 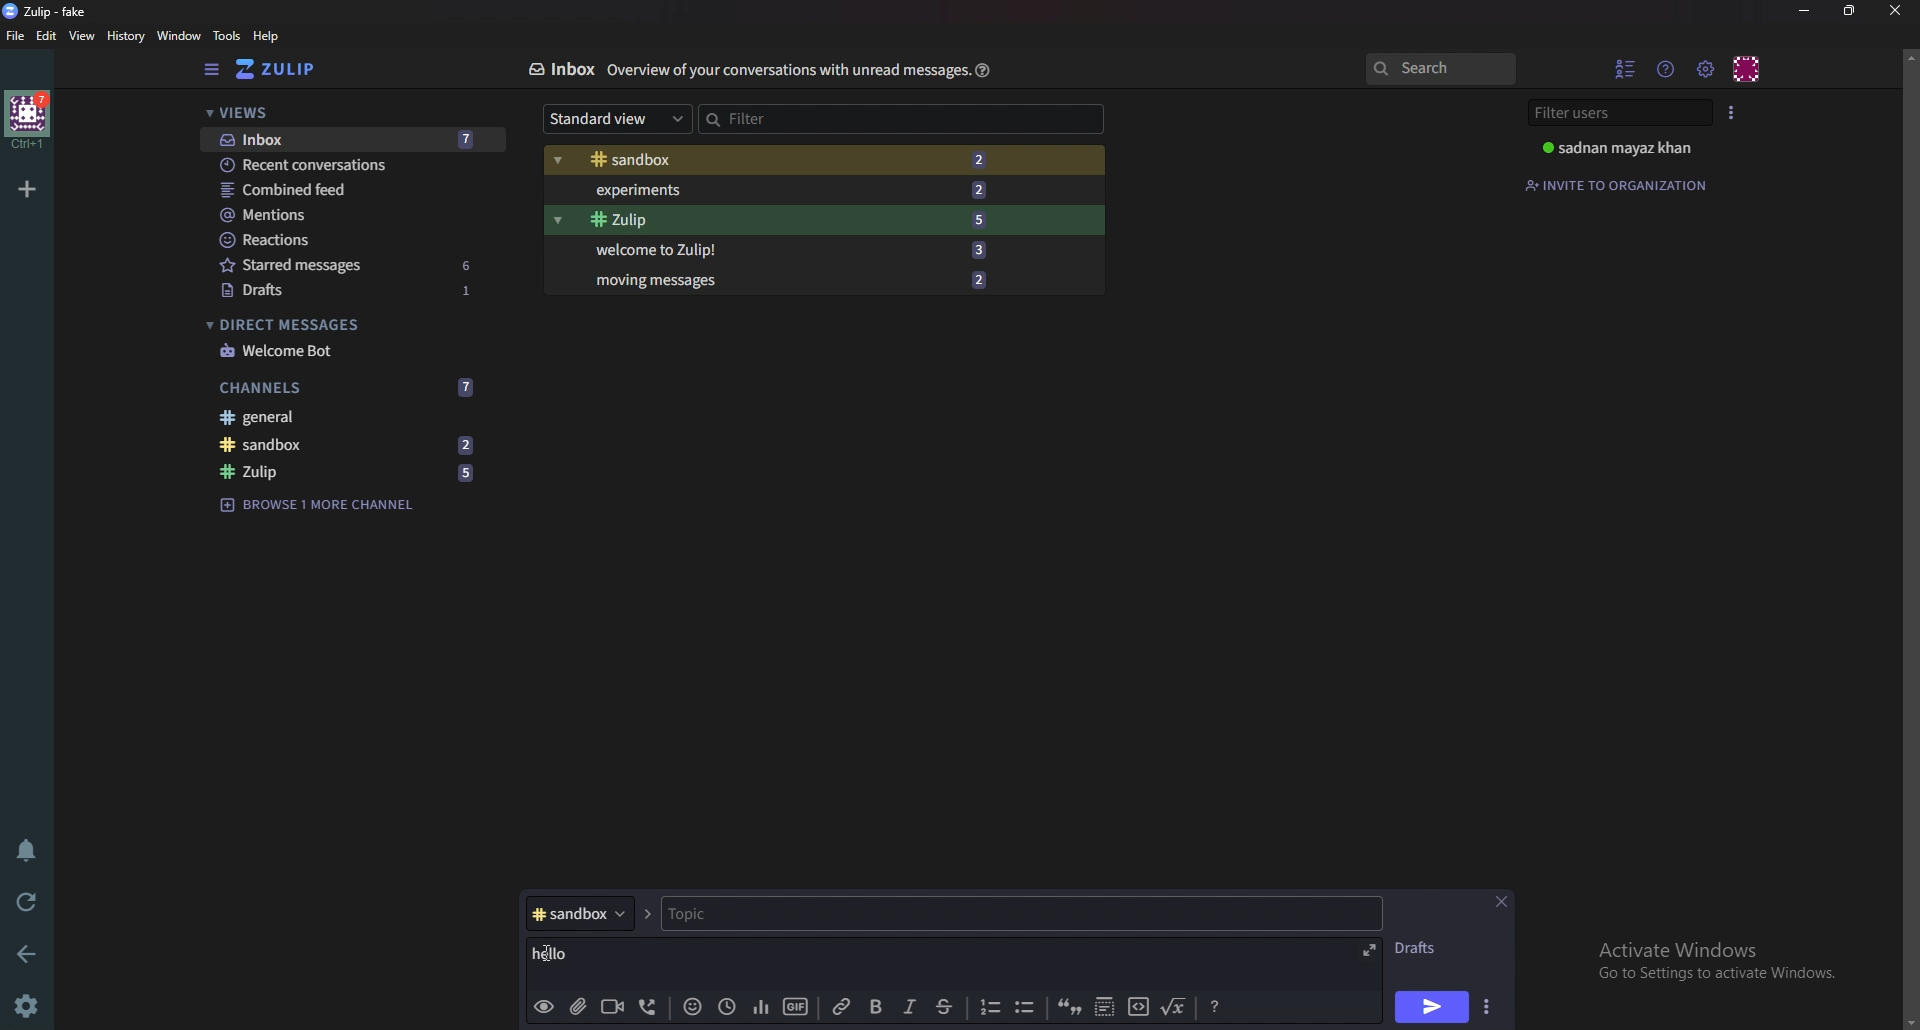 What do you see at coordinates (306, 388) in the screenshot?
I see `Channels` at bounding box center [306, 388].